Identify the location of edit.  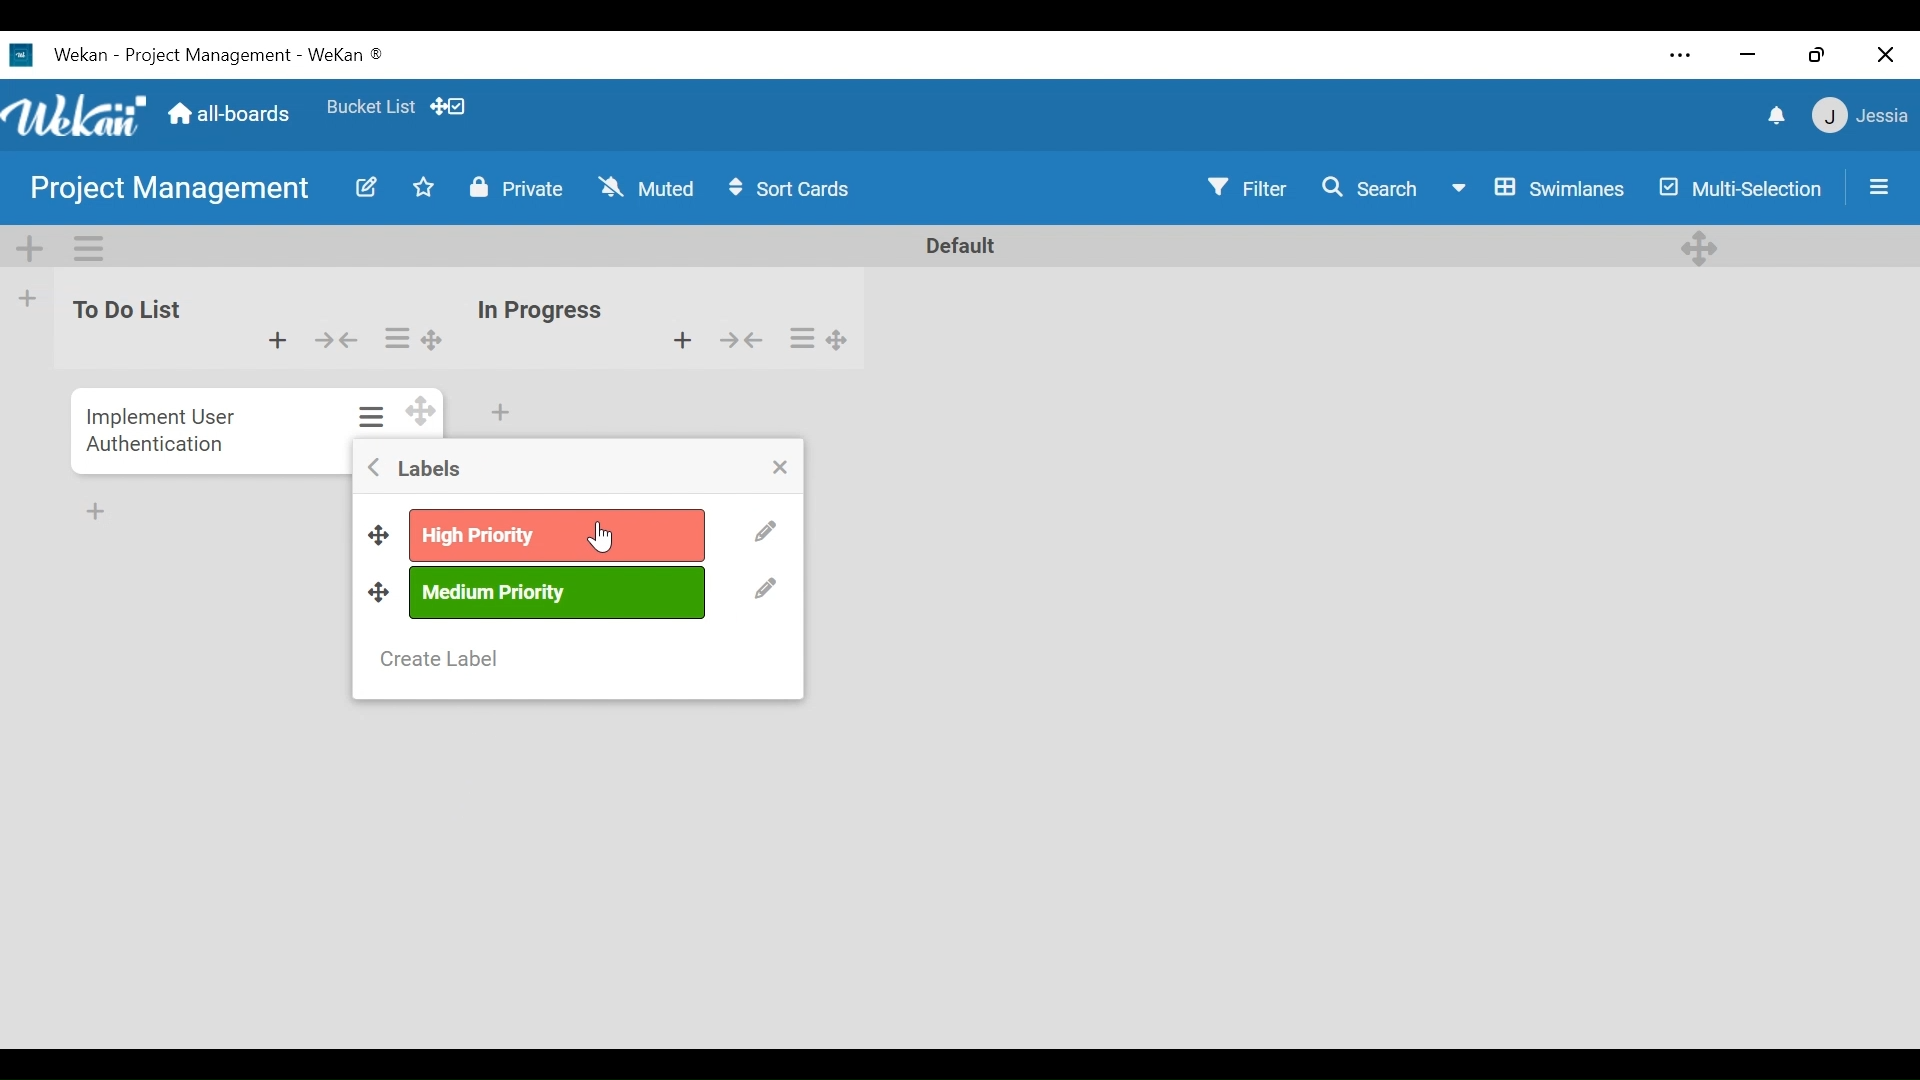
(766, 592).